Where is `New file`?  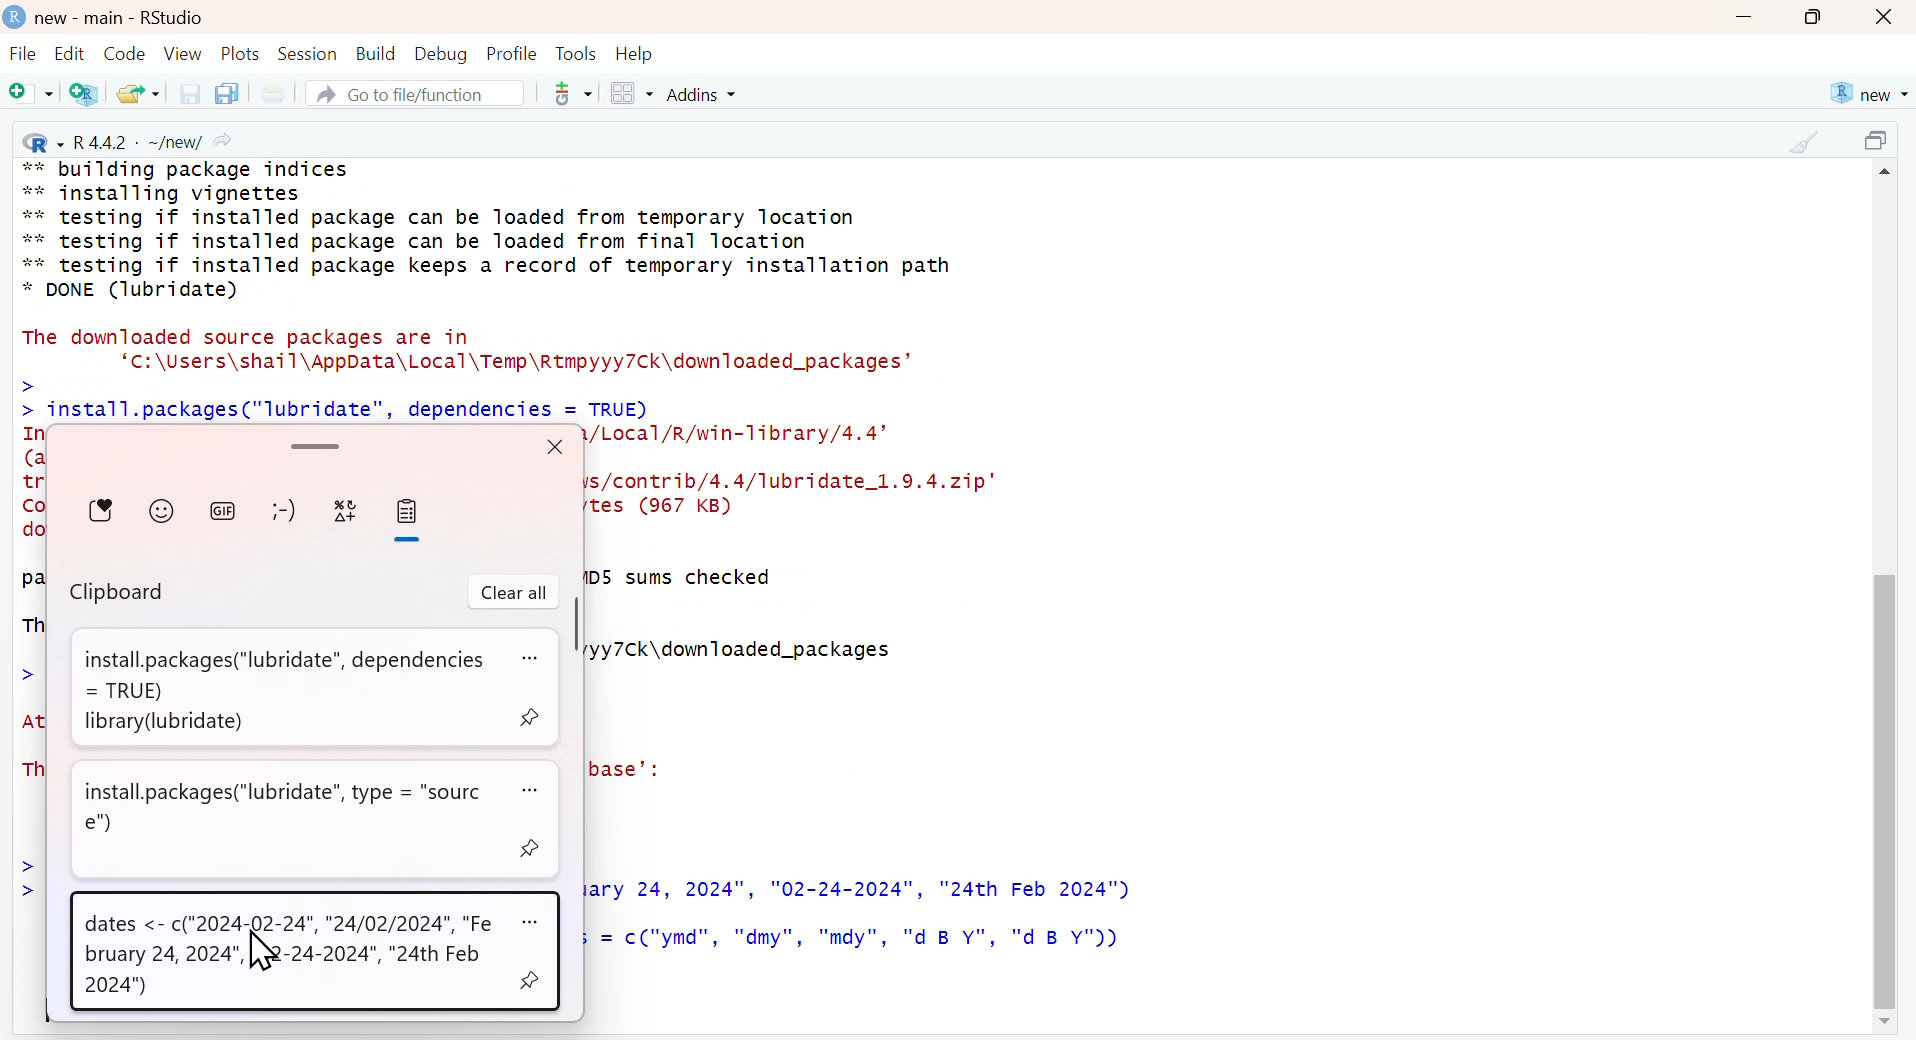
New file is located at coordinates (32, 95).